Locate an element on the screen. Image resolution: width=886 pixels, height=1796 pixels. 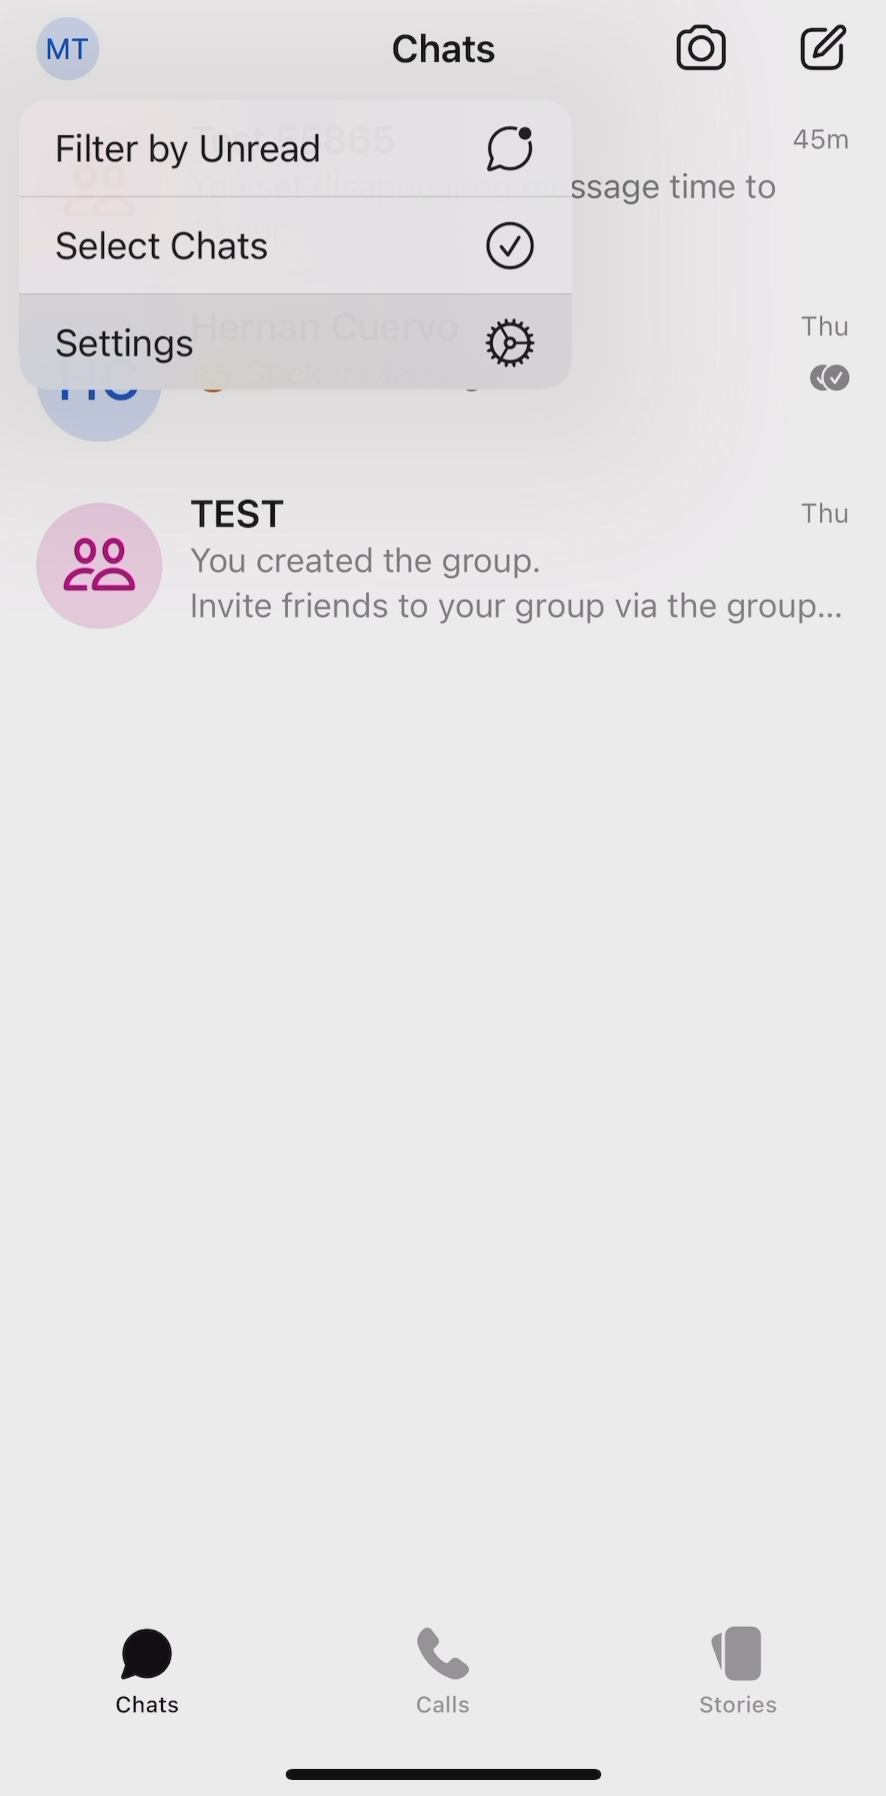
text of chats is located at coordinates (716, 258).